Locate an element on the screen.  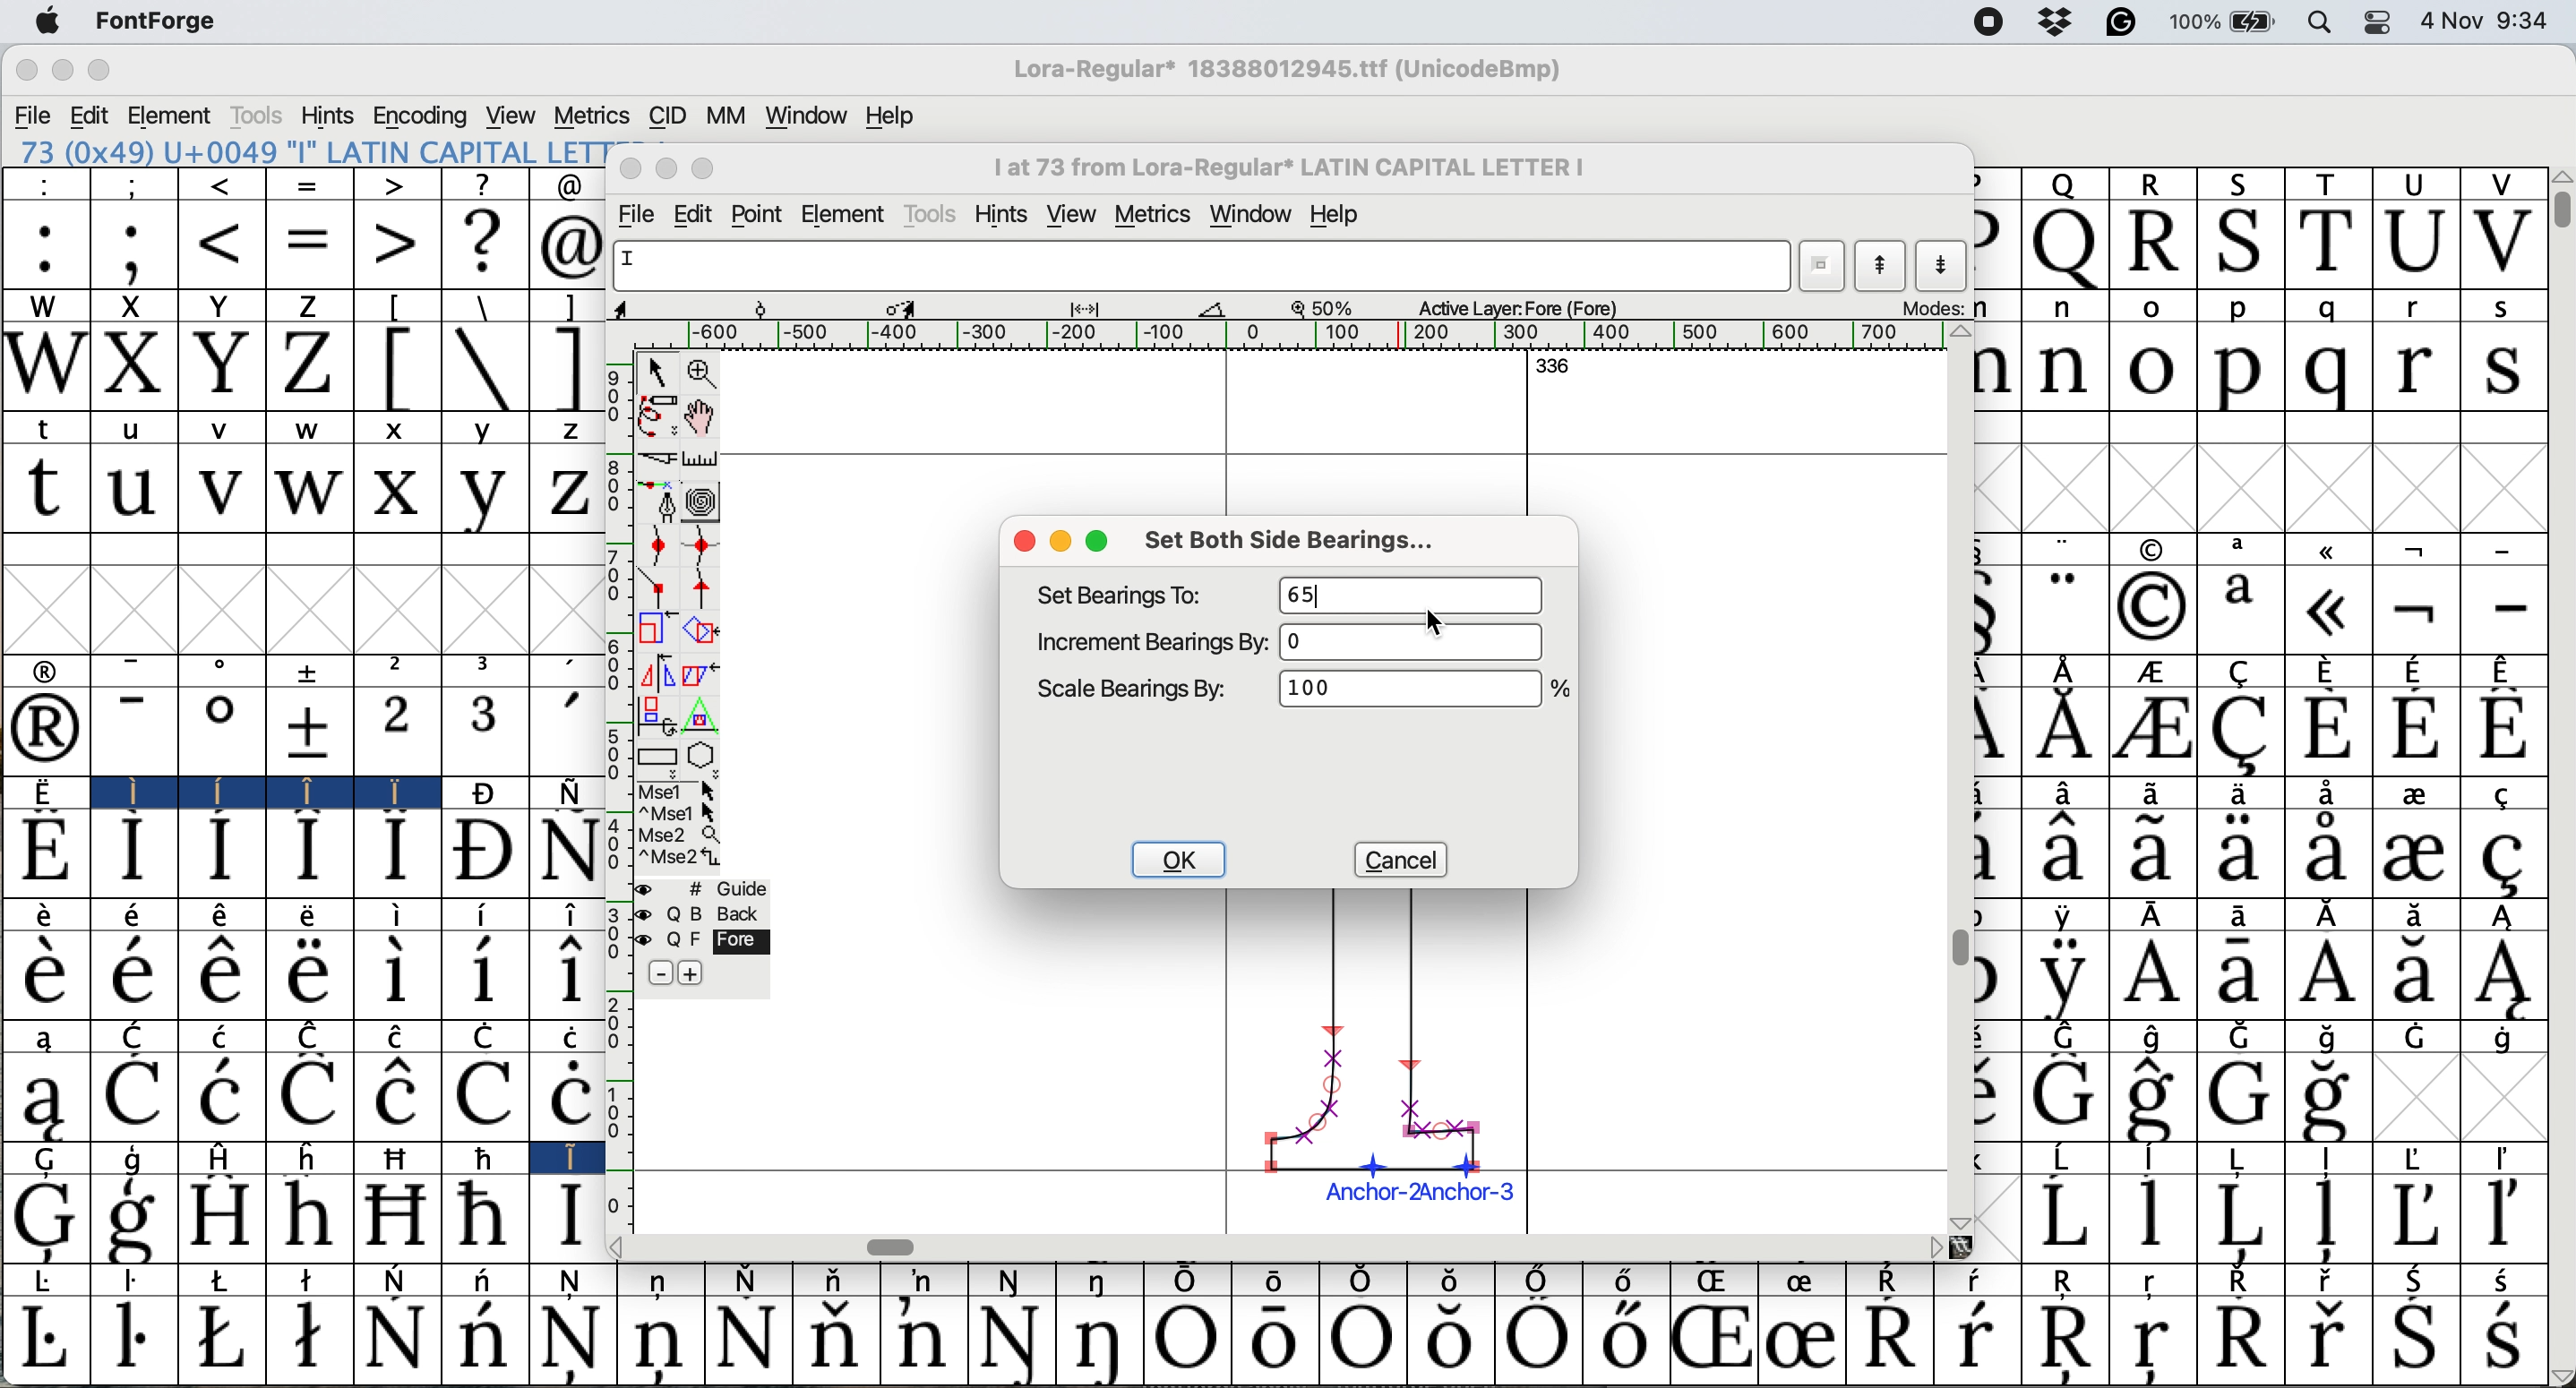
" is located at coordinates (2061, 607).